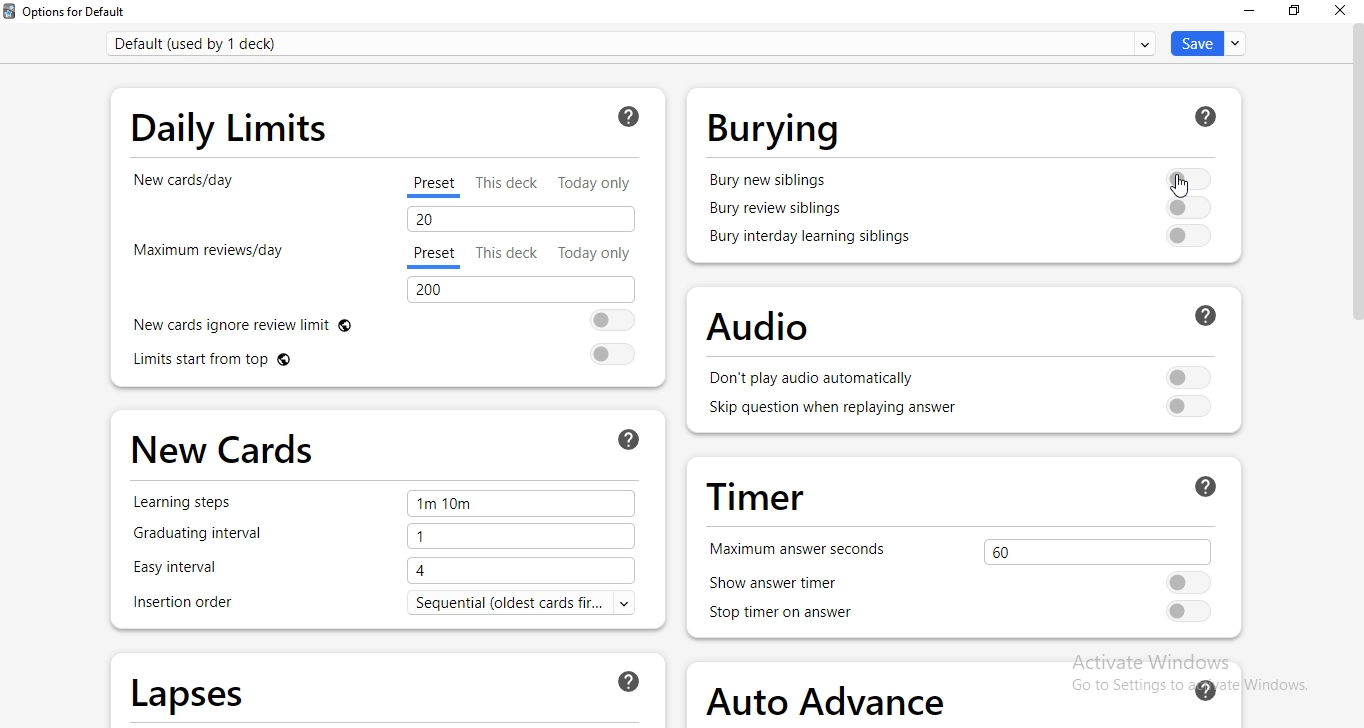  Describe the element at coordinates (260, 323) in the screenshot. I see `new cards ignore review limit` at that location.